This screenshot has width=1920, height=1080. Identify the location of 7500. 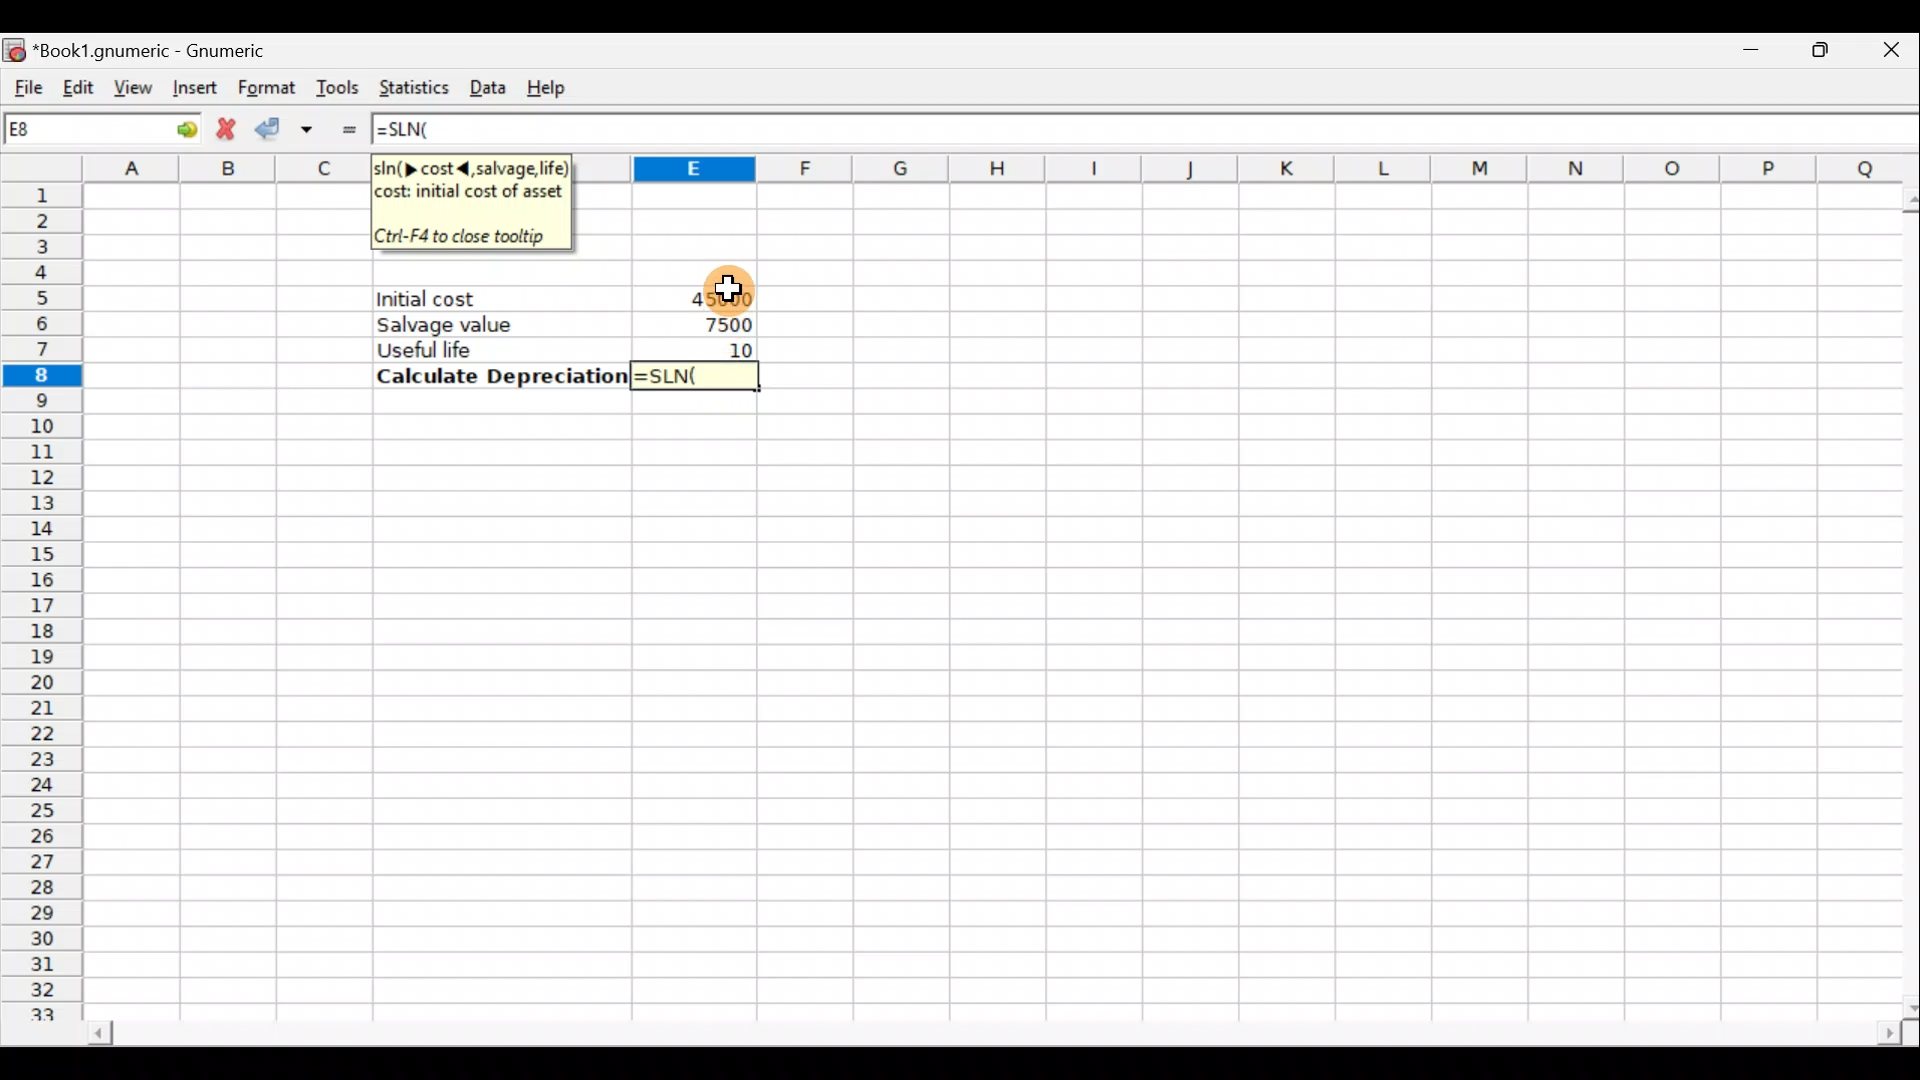
(719, 324).